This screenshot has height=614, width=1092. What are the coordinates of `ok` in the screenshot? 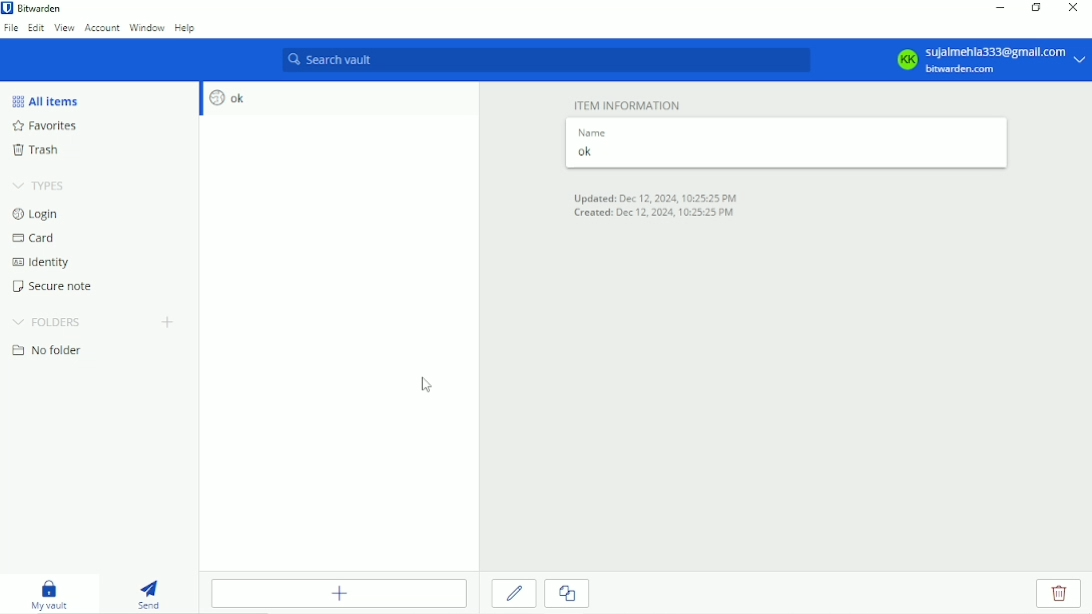 It's located at (224, 98).